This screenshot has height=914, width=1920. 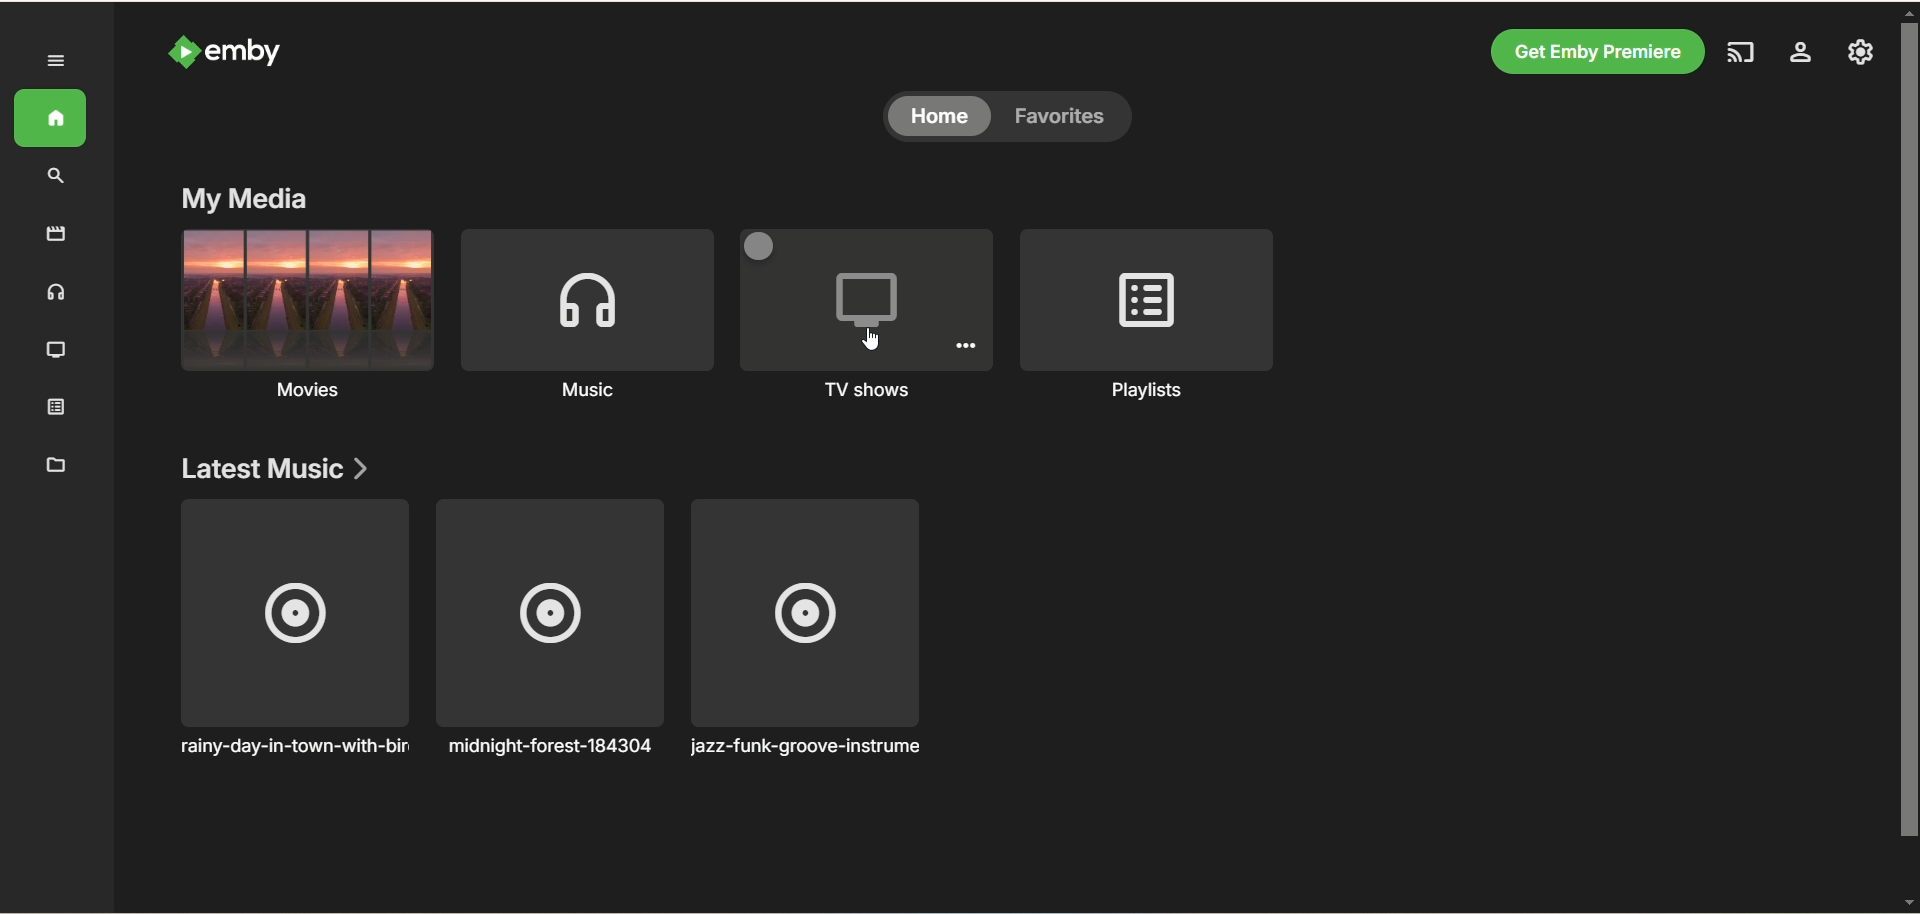 What do you see at coordinates (243, 198) in the screenshot?
I see `my media` at bounding box center [243, 198].